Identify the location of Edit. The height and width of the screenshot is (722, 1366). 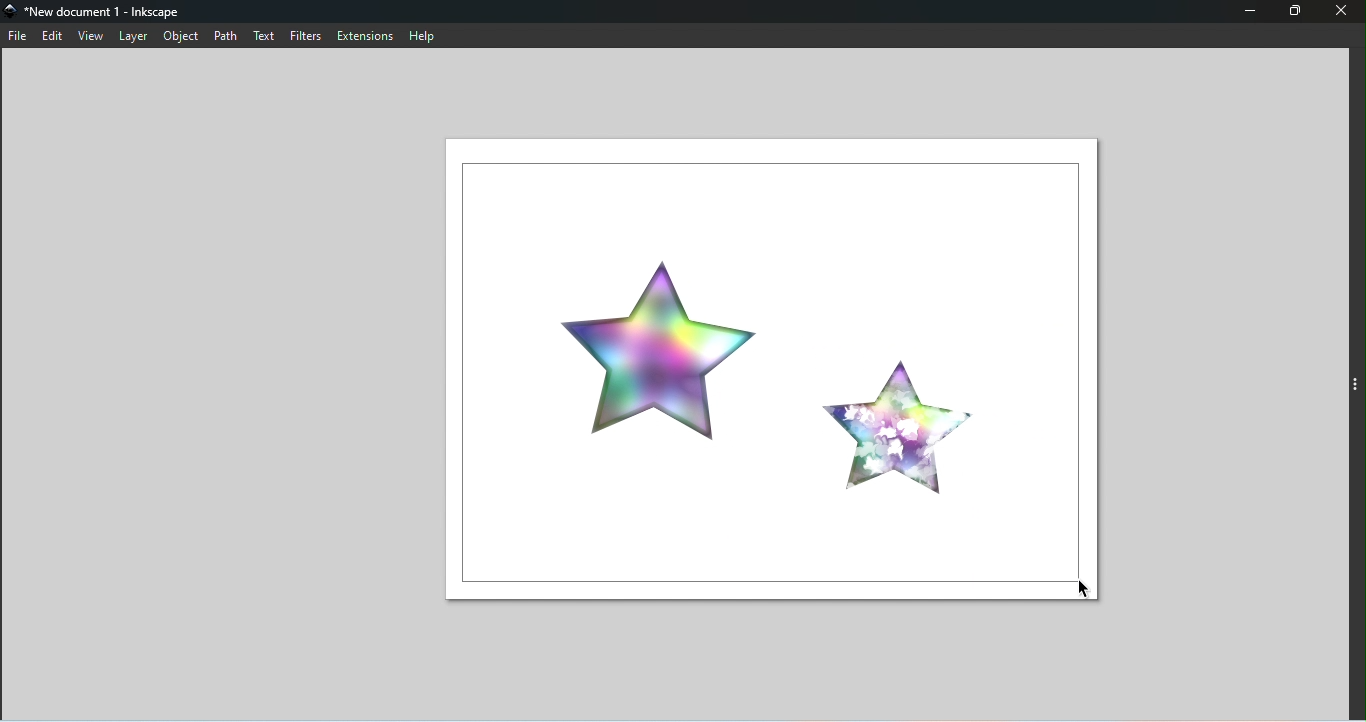
(50, 35).